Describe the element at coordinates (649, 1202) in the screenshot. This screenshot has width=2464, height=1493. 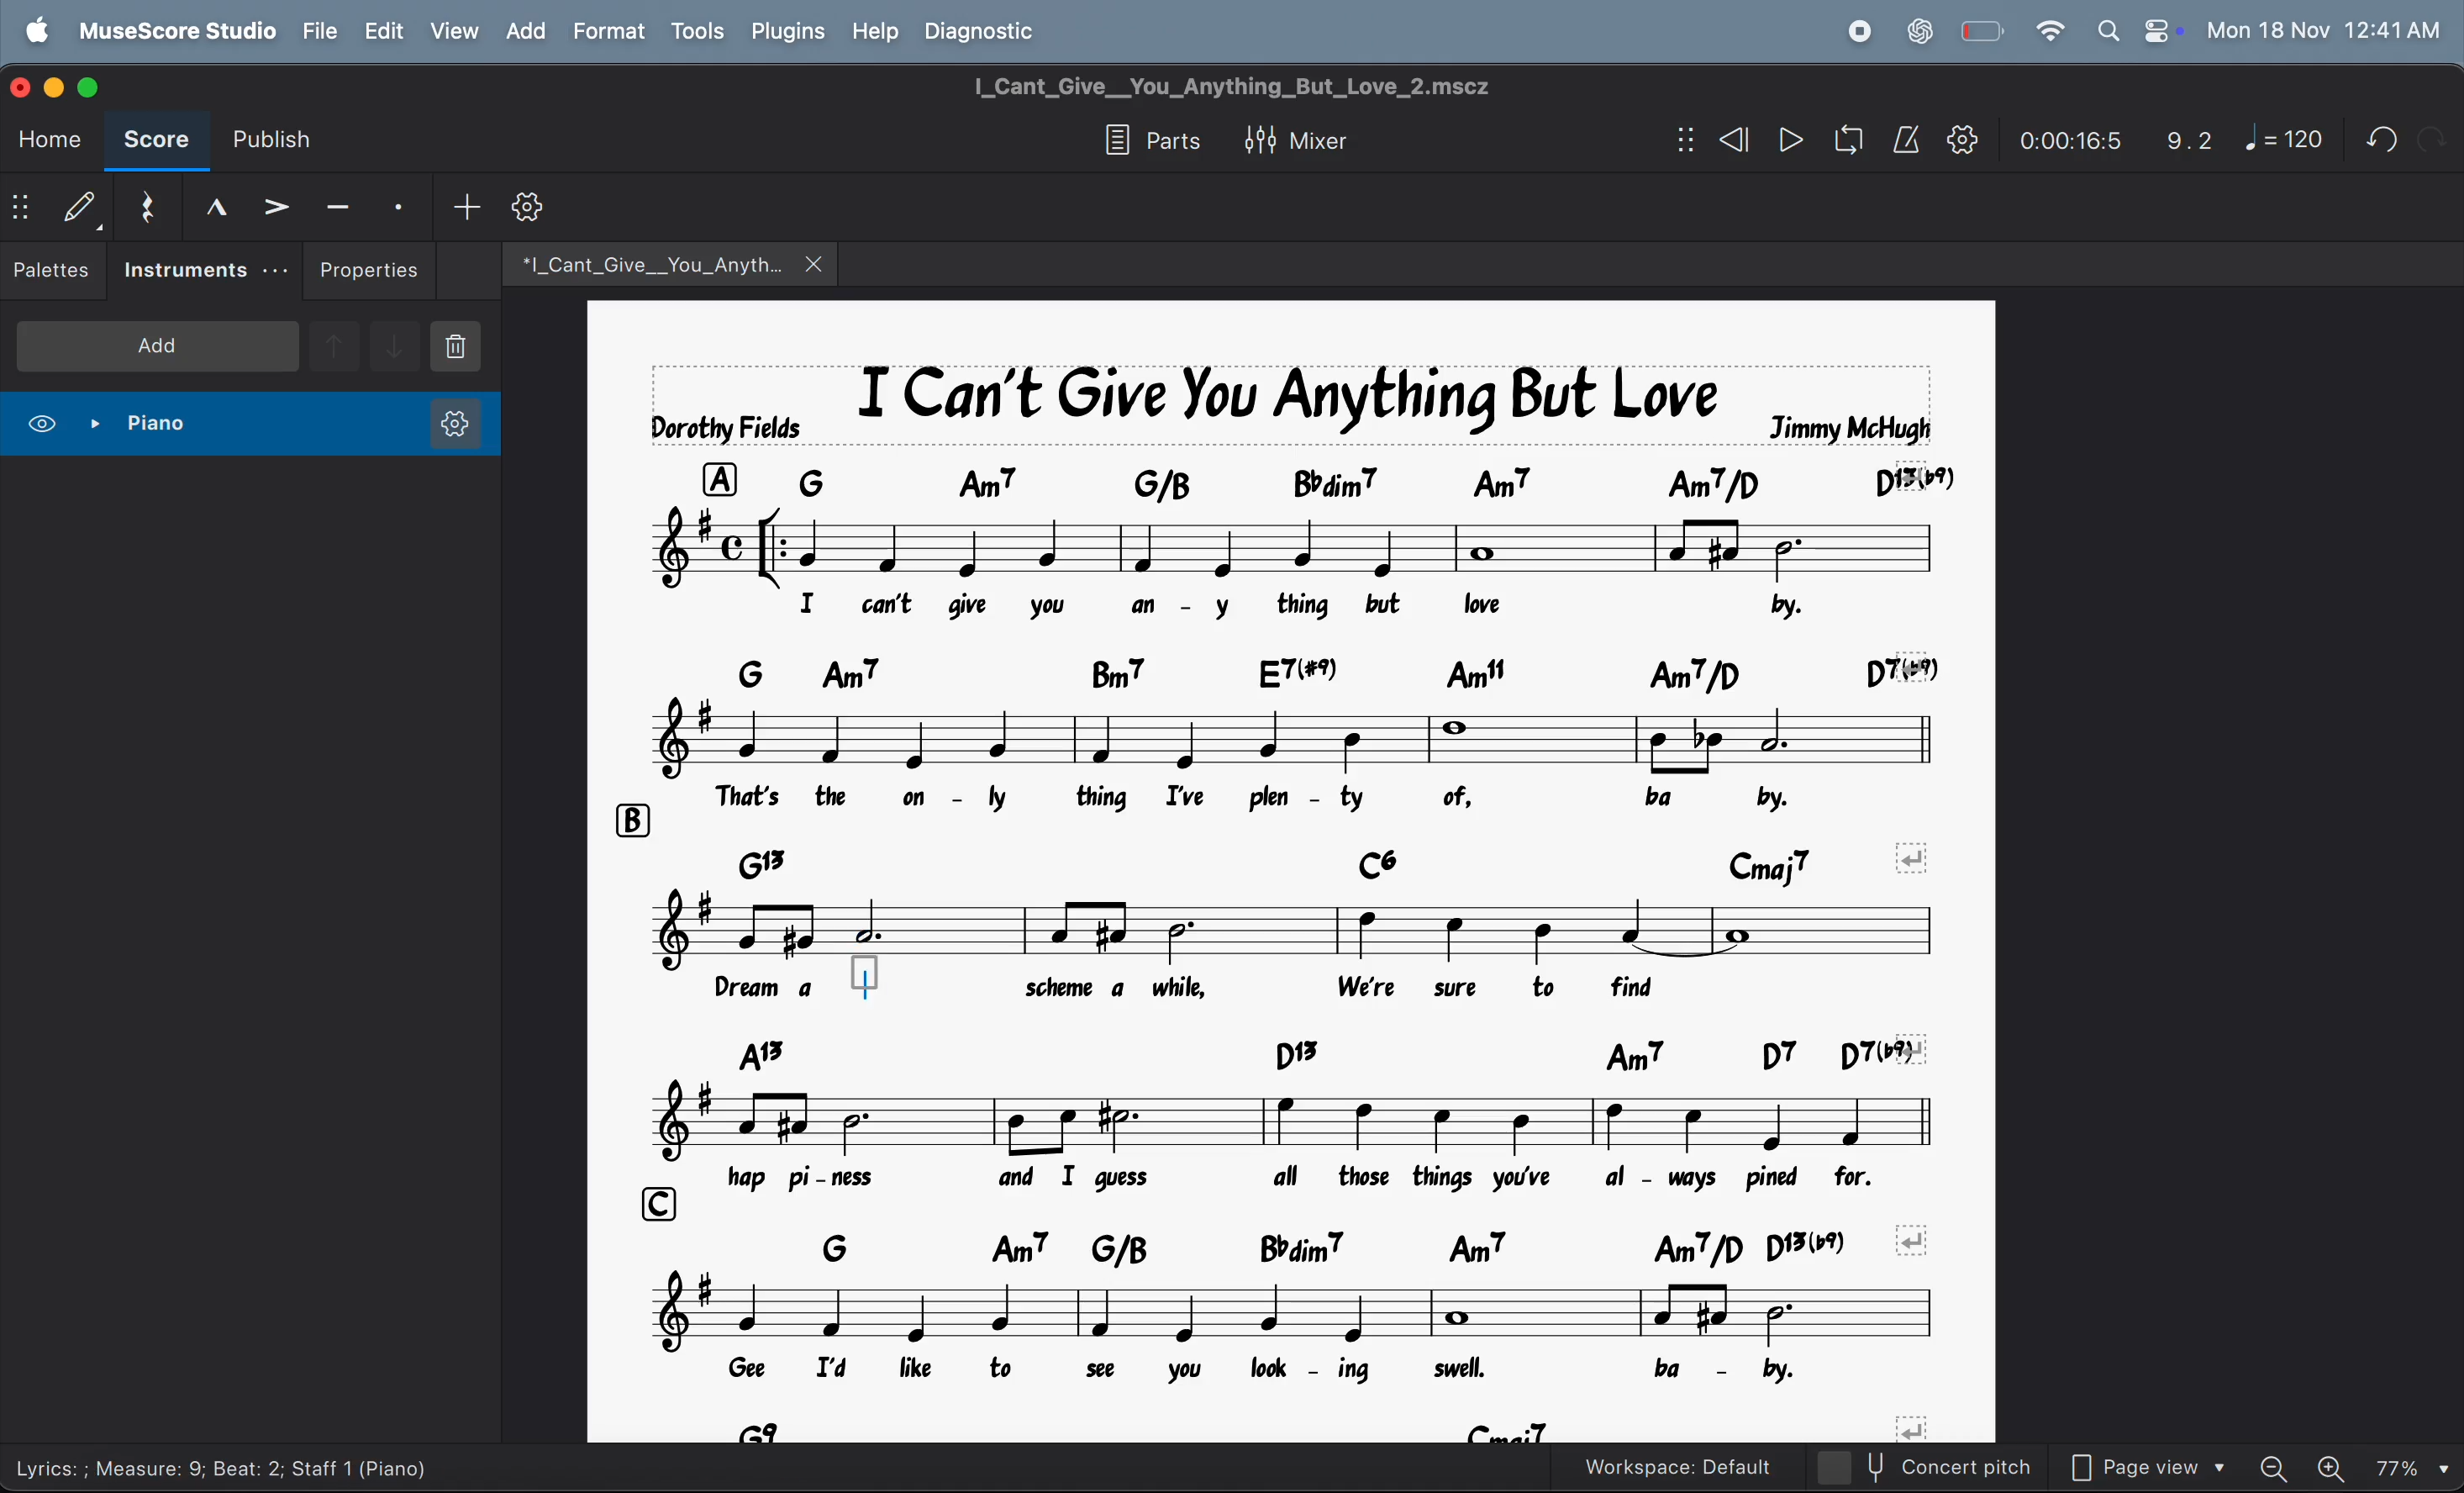
I see `row` at that location.